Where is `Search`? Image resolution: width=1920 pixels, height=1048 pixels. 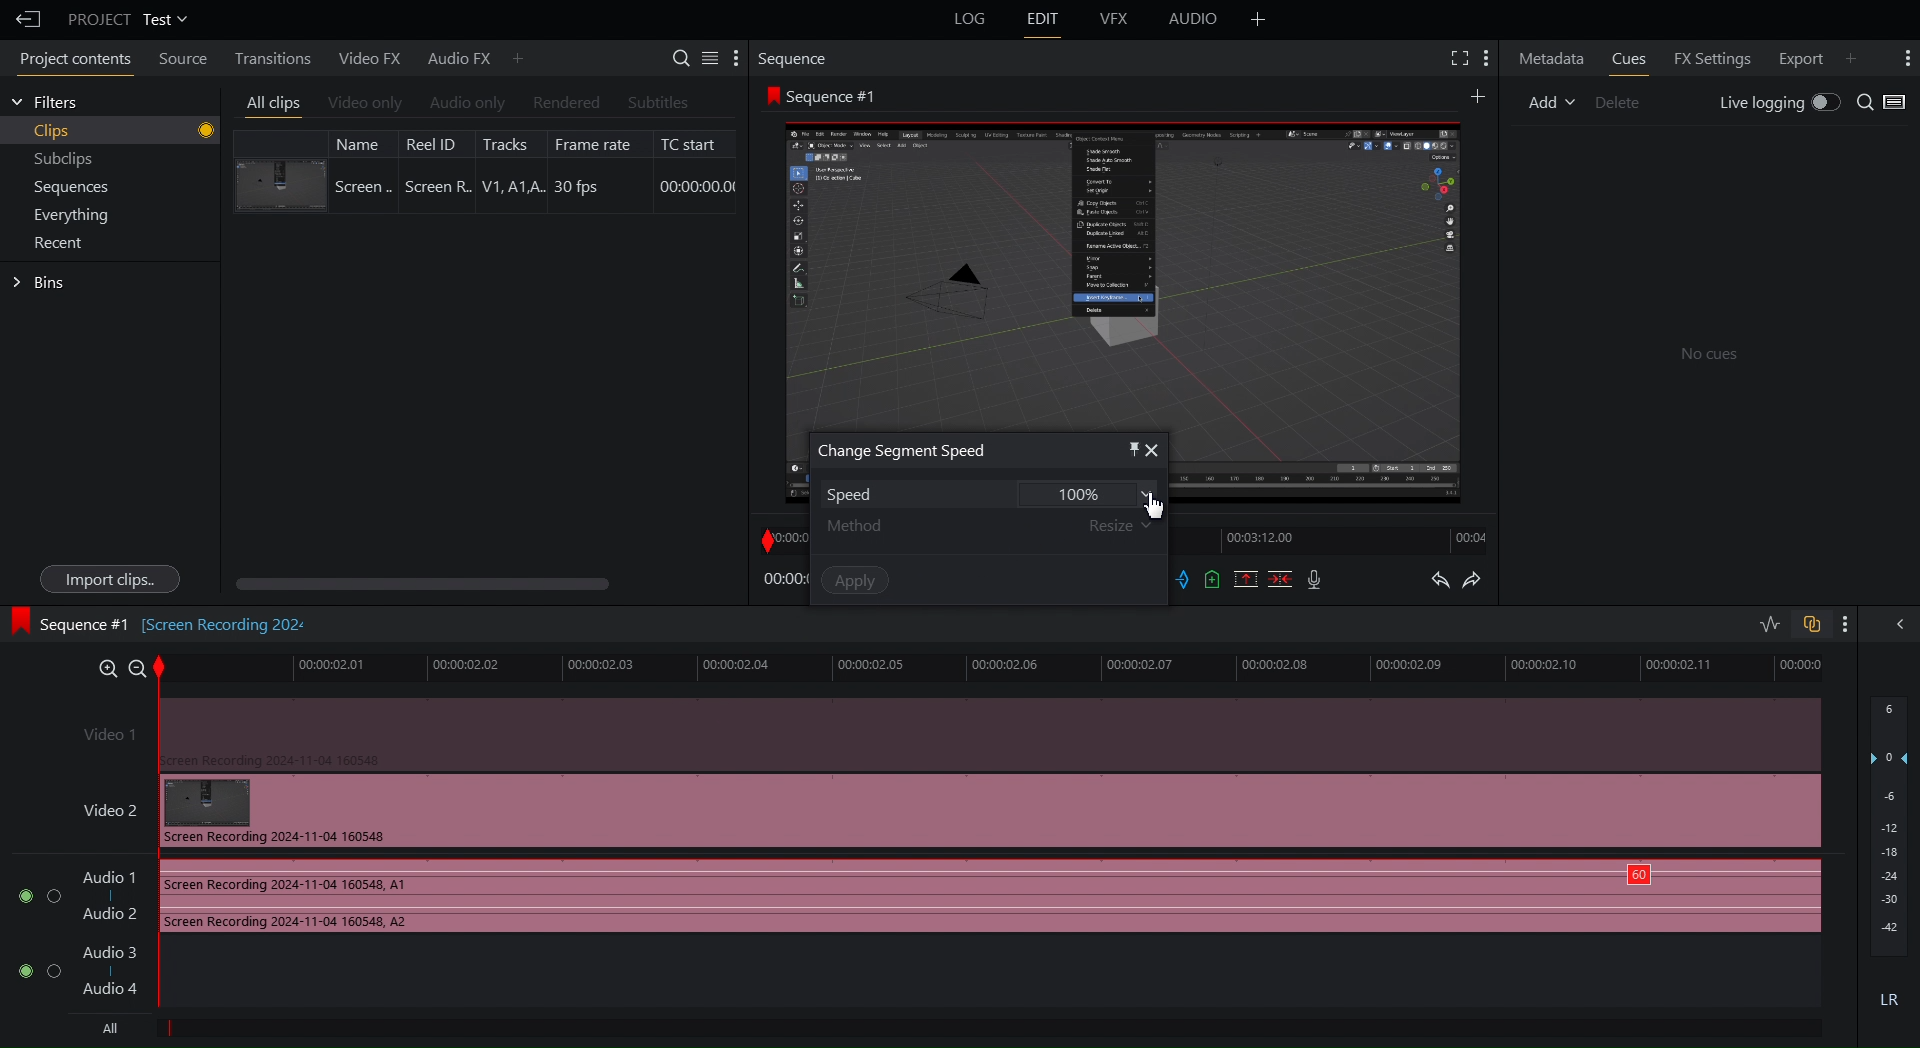 Search is located at coordinates (1883, 103).